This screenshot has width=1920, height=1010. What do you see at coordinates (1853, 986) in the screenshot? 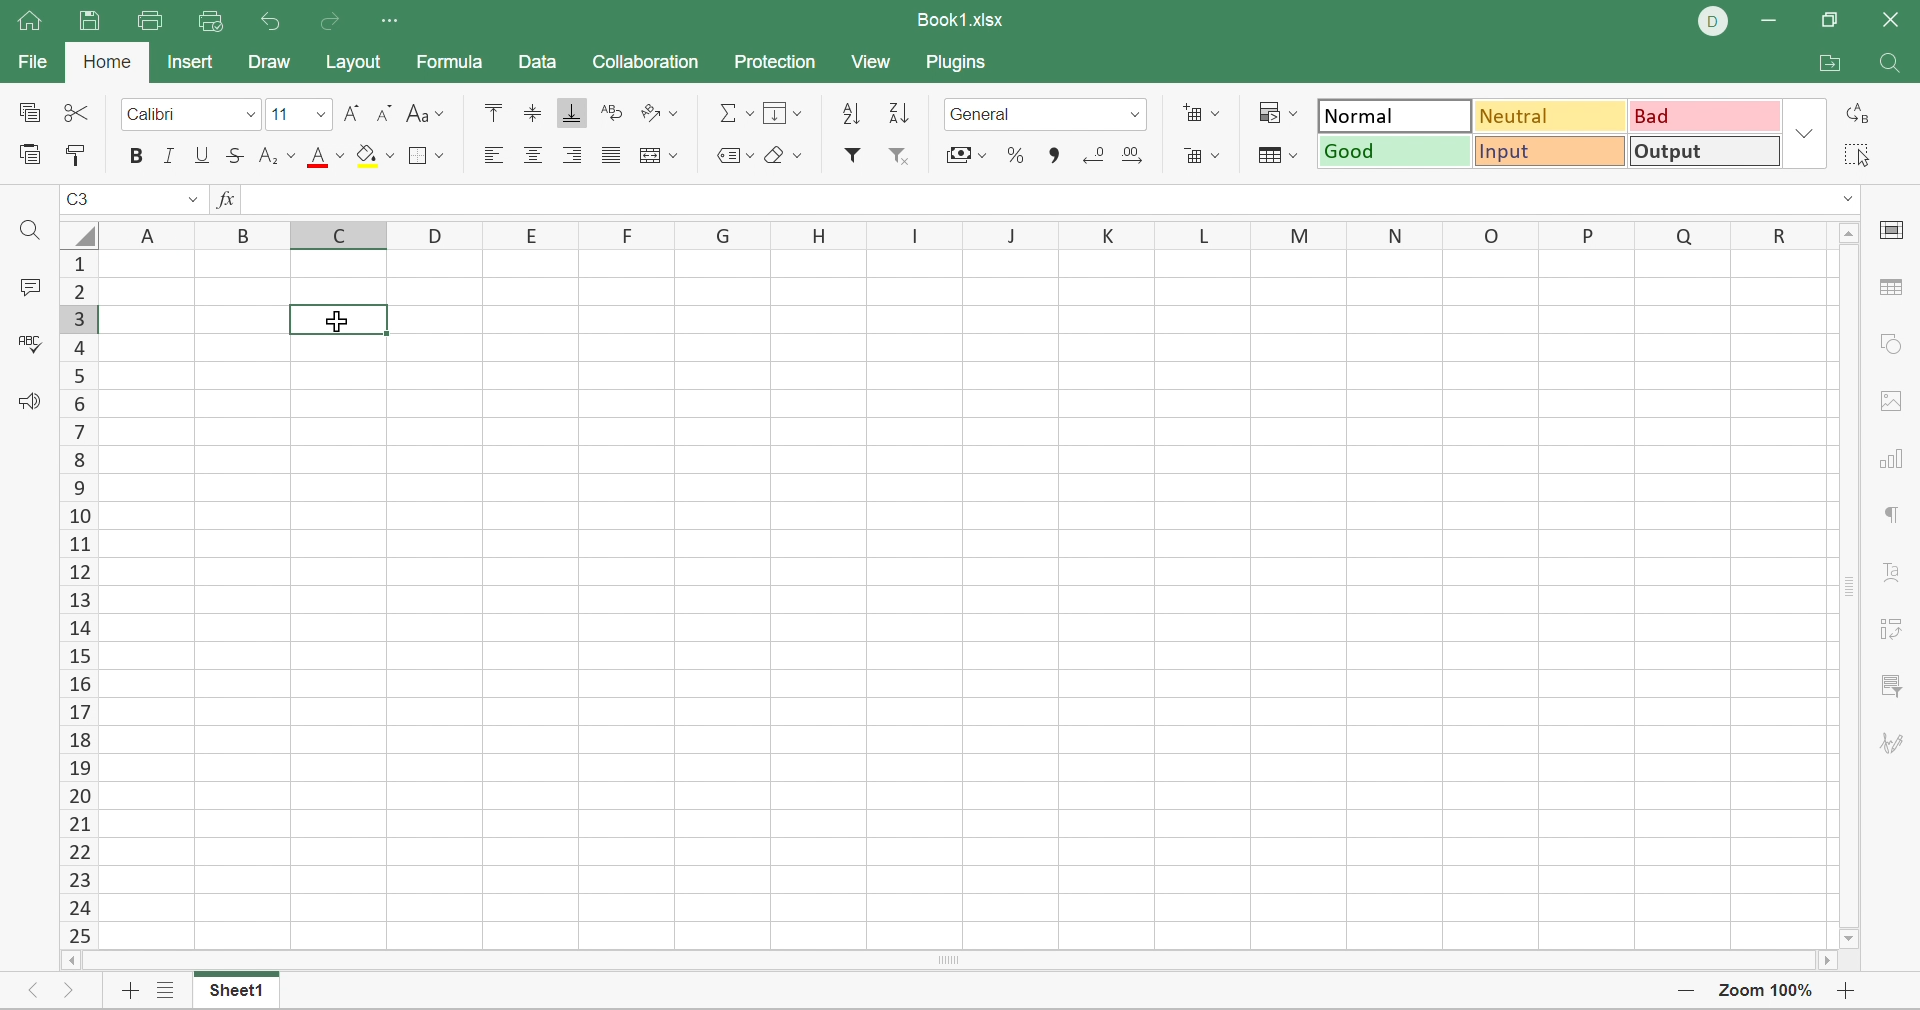
I see `Zoom In` at bounding box center [1853, 986].